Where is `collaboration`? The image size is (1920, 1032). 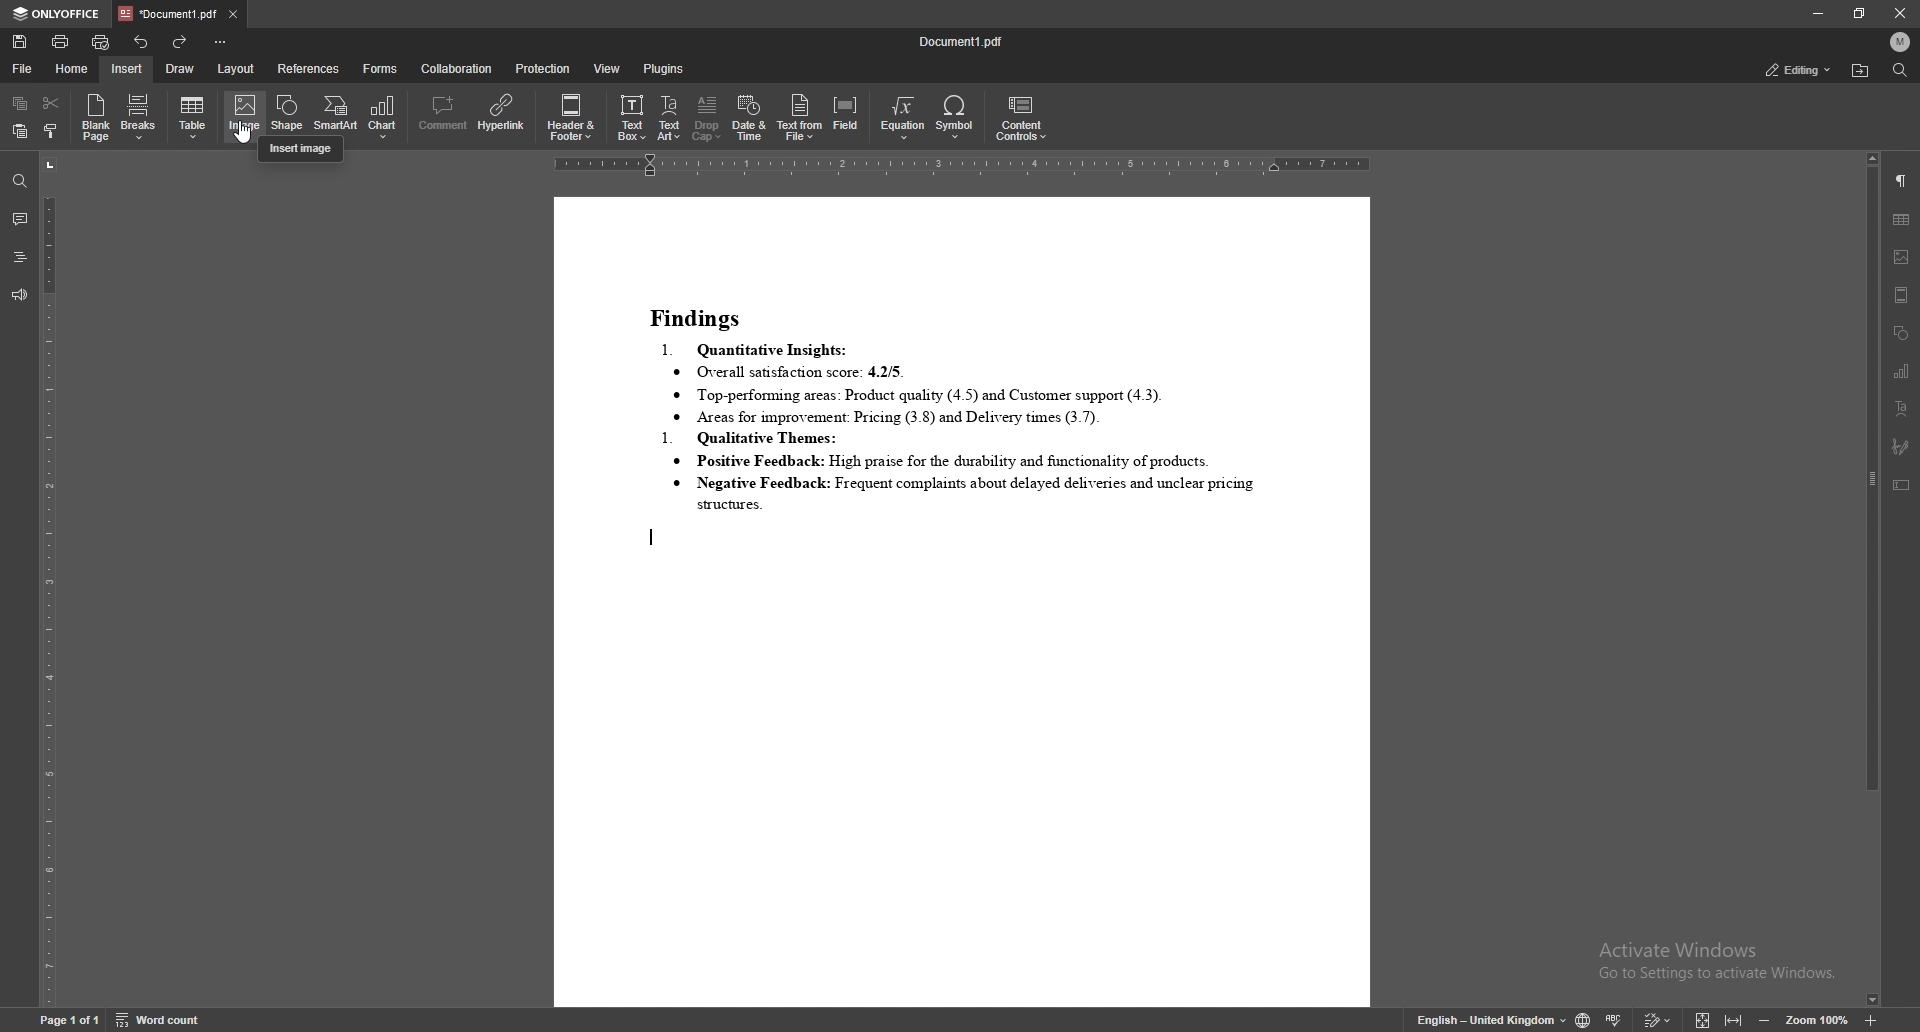 collaboration is located at coordinates (459, 69).